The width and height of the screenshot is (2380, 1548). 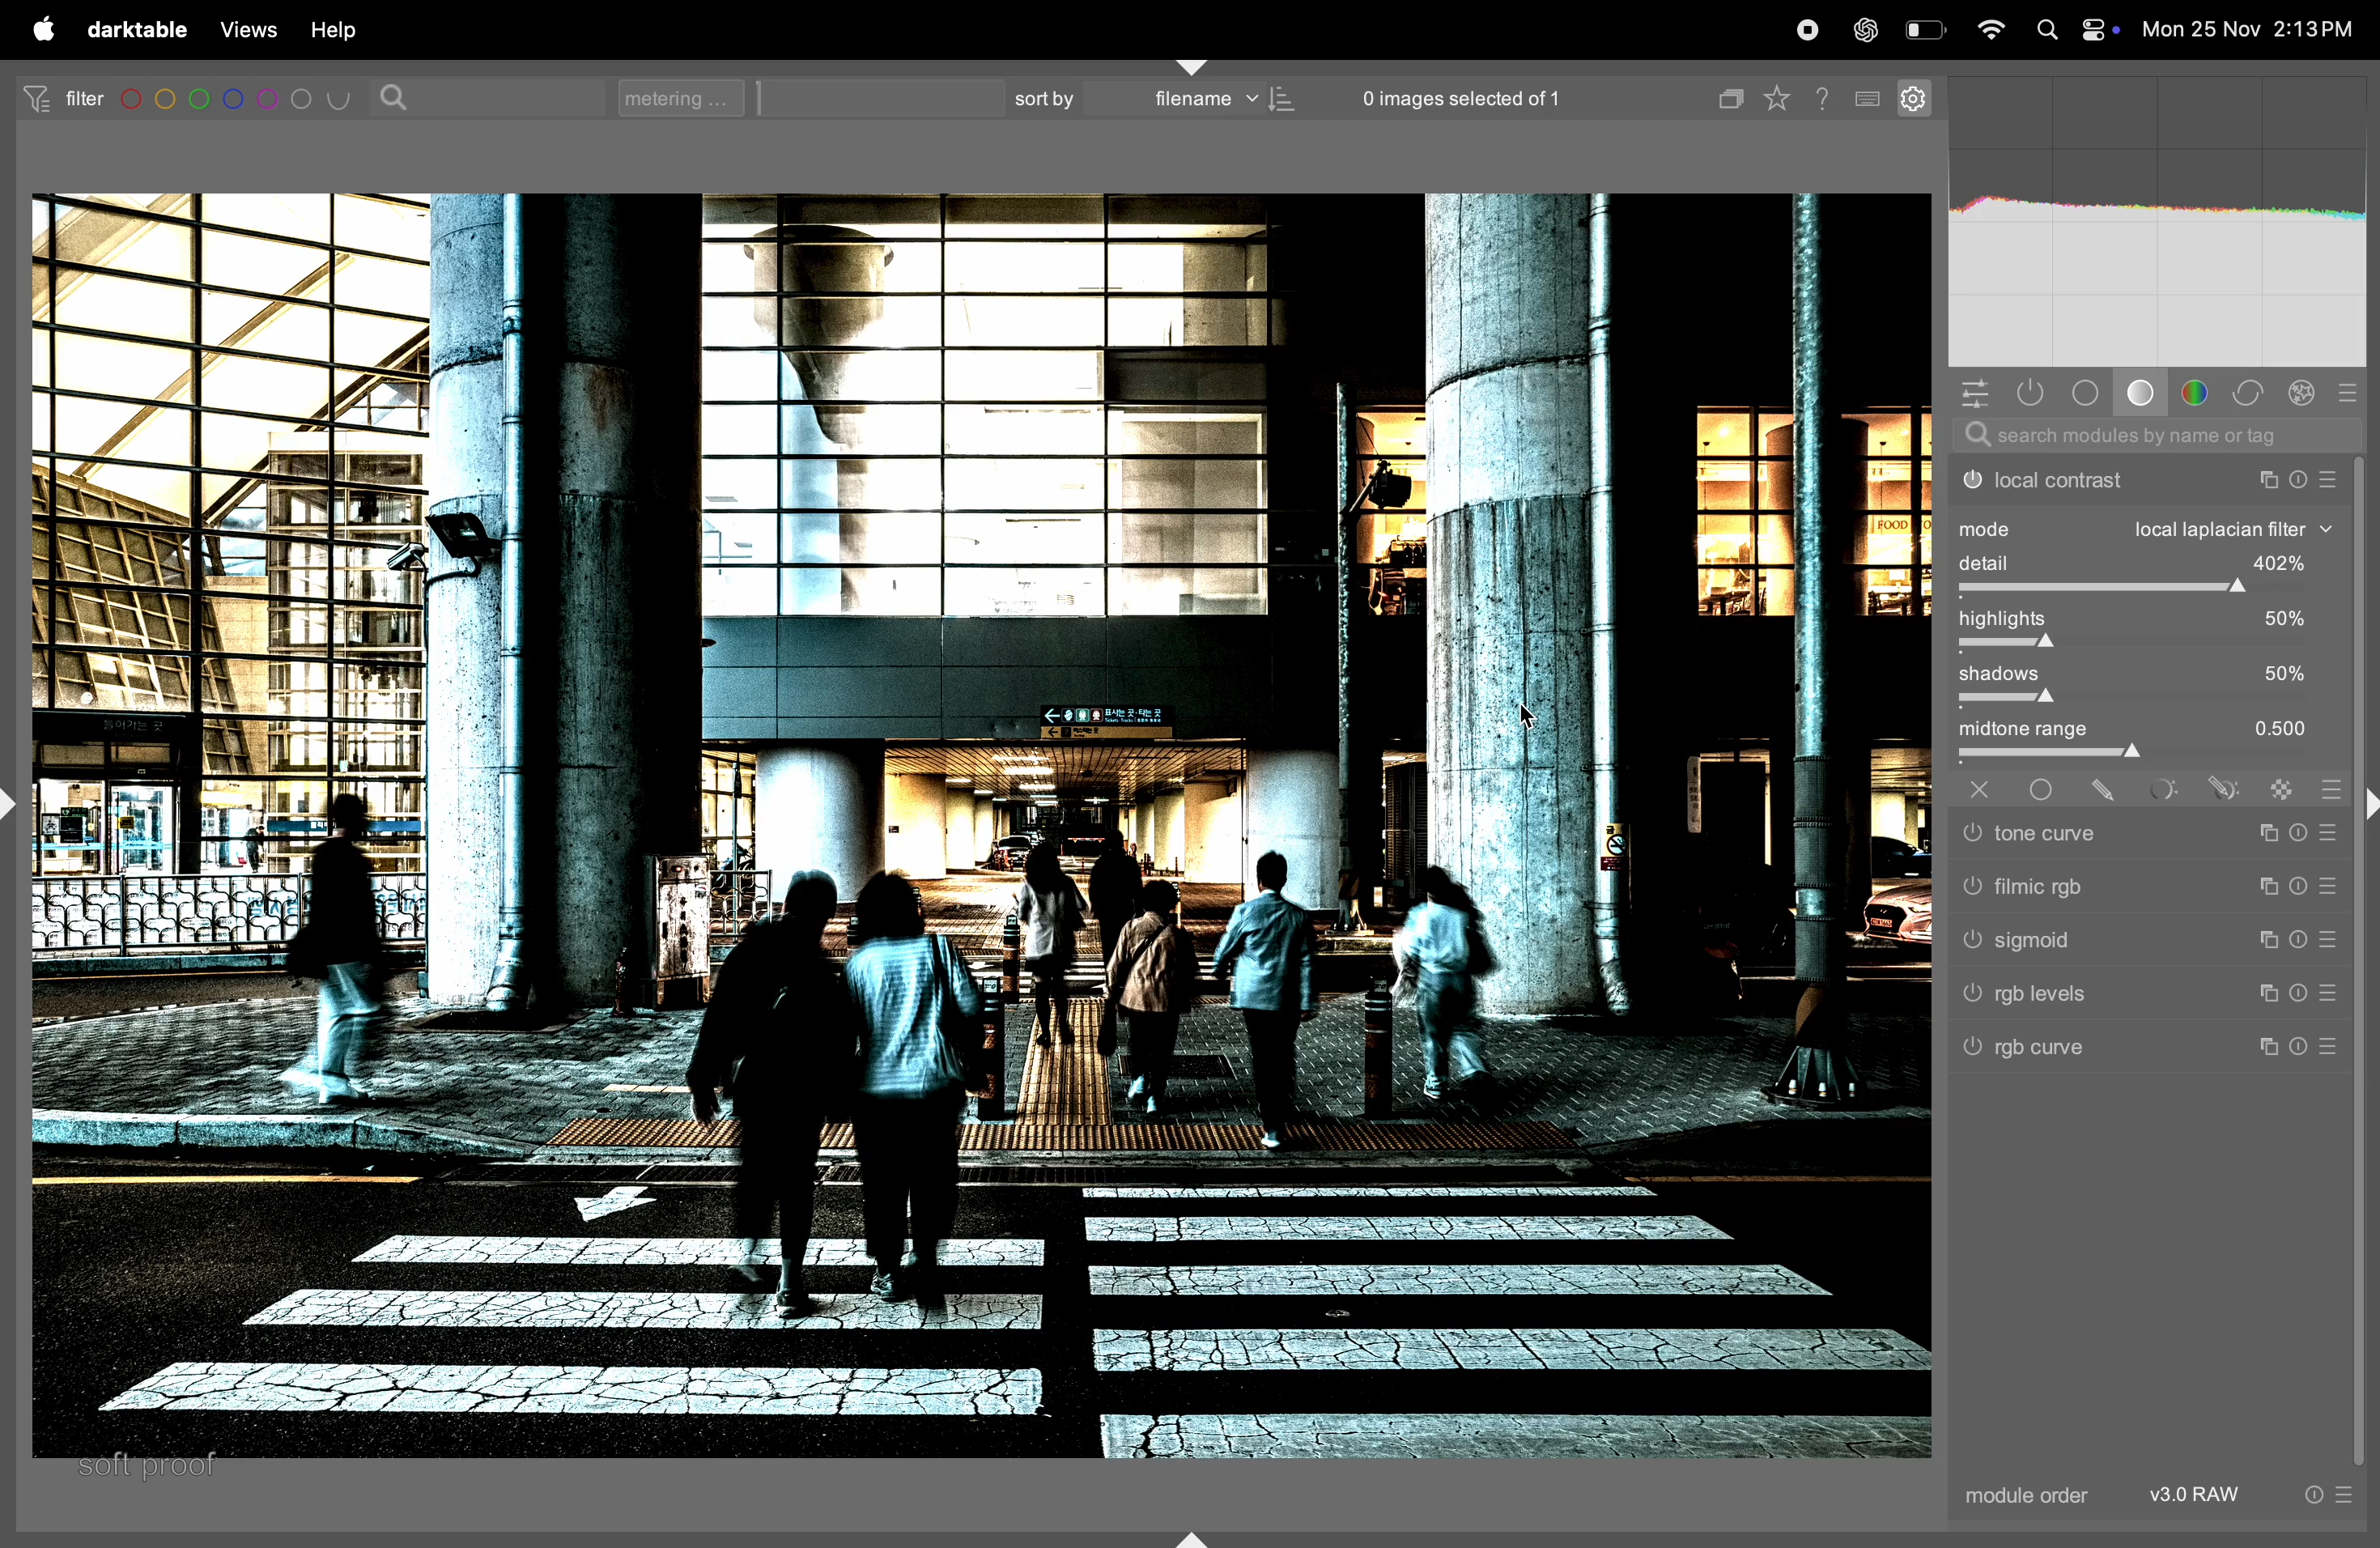 What do you see at coordinates (1463, 92) in the screenshot?
I see `0 images selected of 1` at bounding box center [1463, 92].